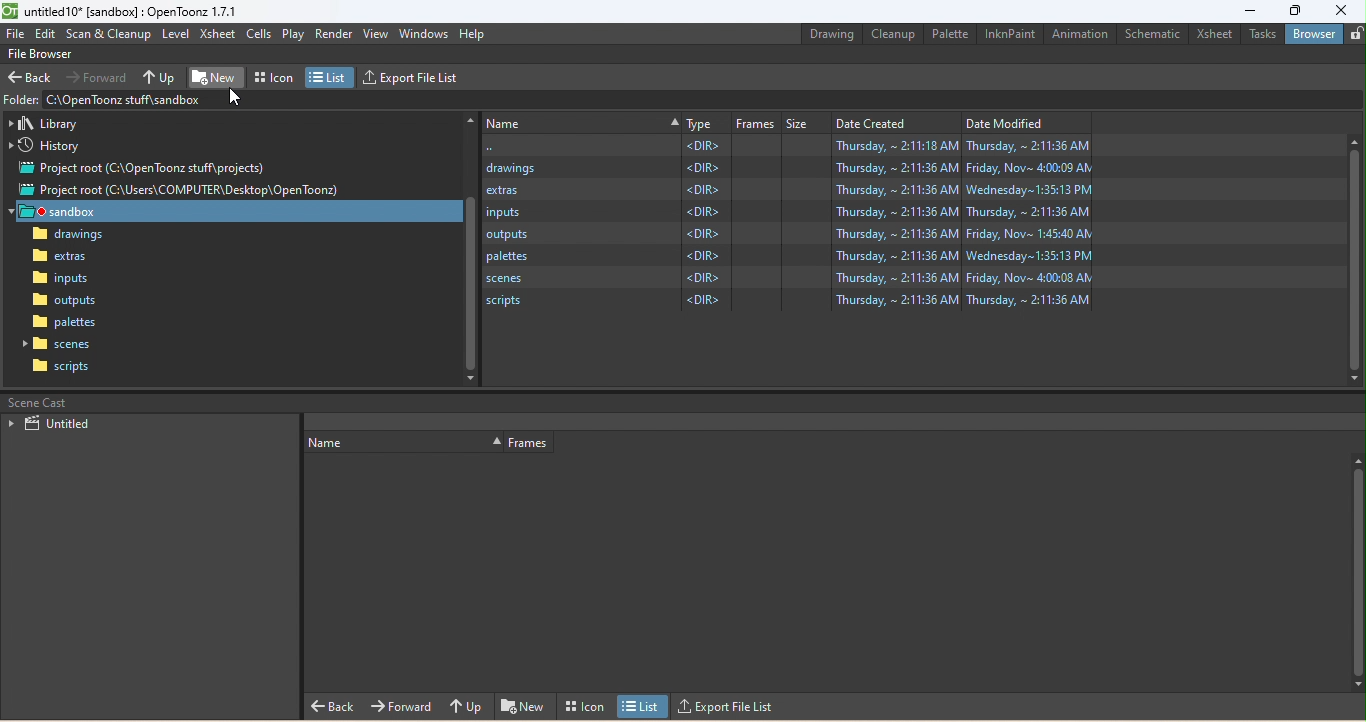 The height and width of the screenshot is (722, 1366). Describe the element at coordinates (146, 168) in the screenshot. I see `Project root` at that location.